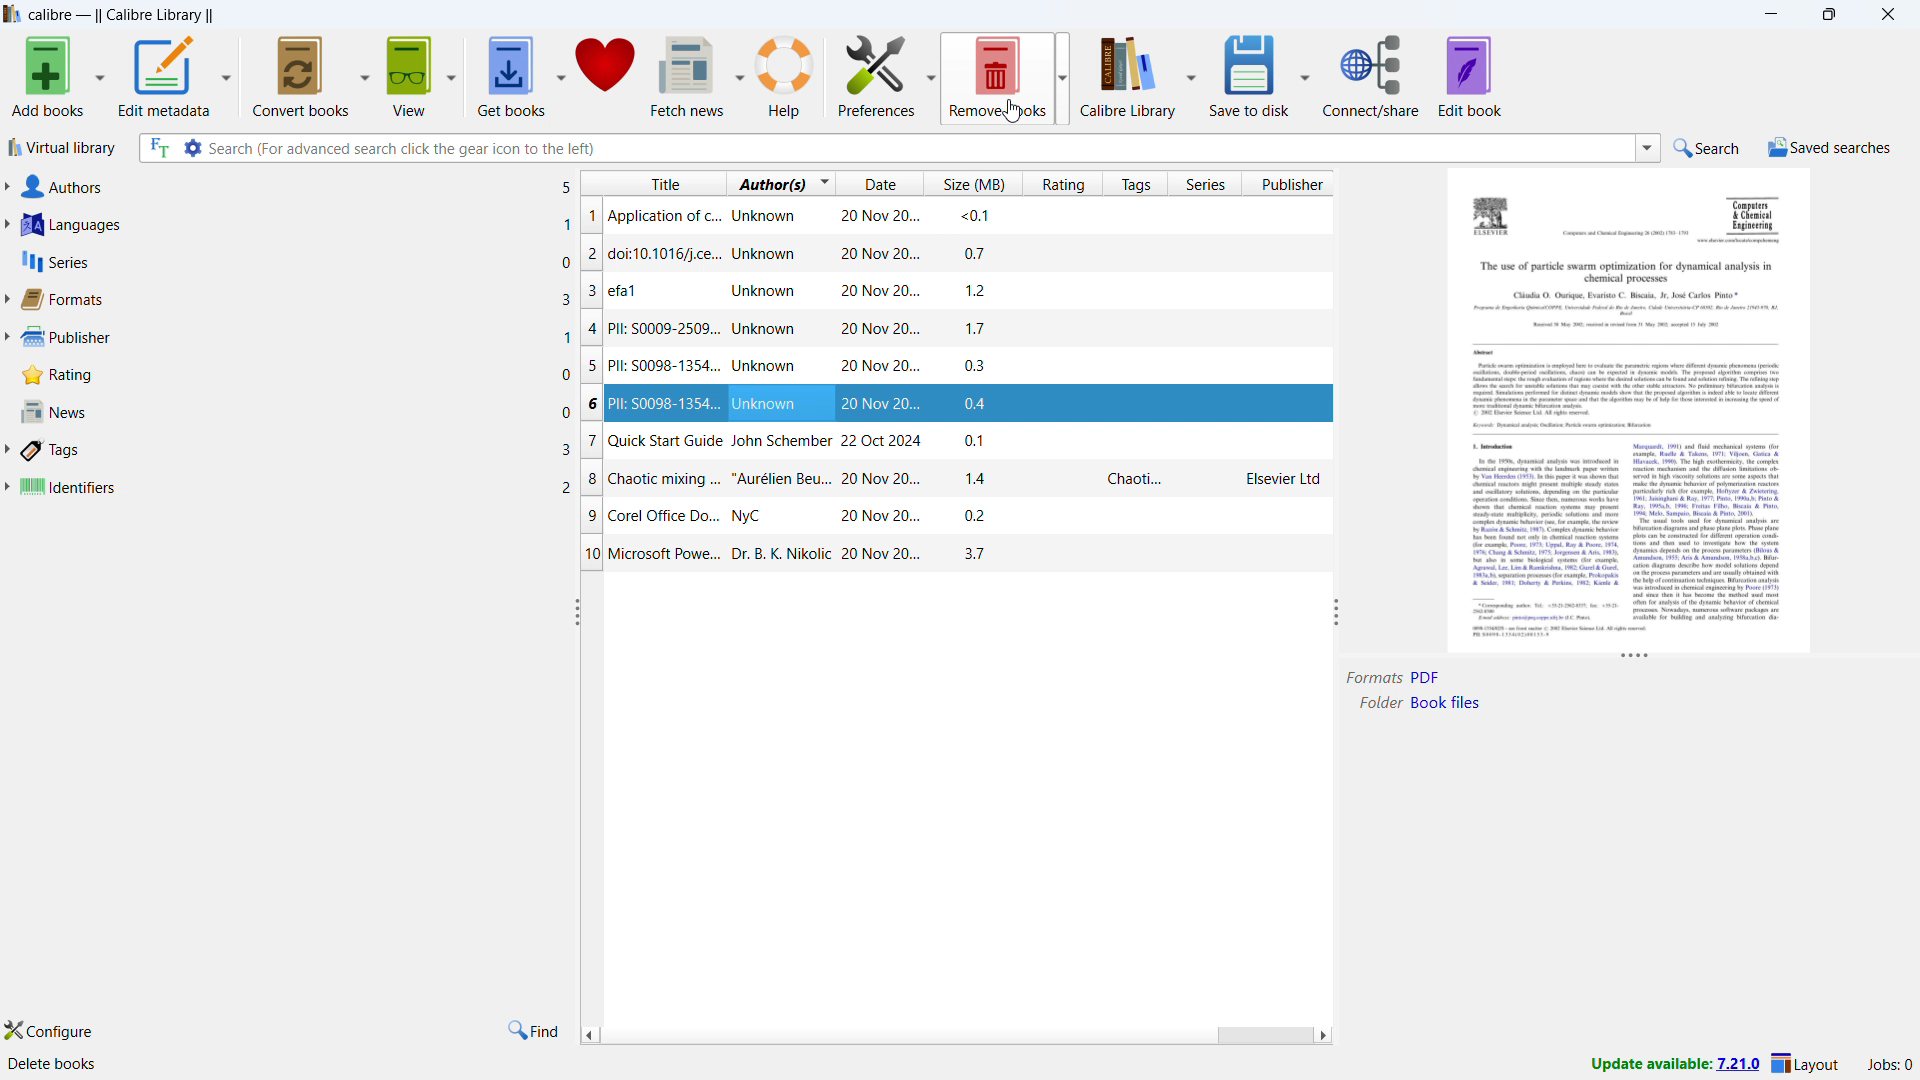 The height and width of the screenshot is (1080, 1920). What do you see at coordinates (292, 186) in the screenshot?
I see `authors` at bounding box center [292, 186].